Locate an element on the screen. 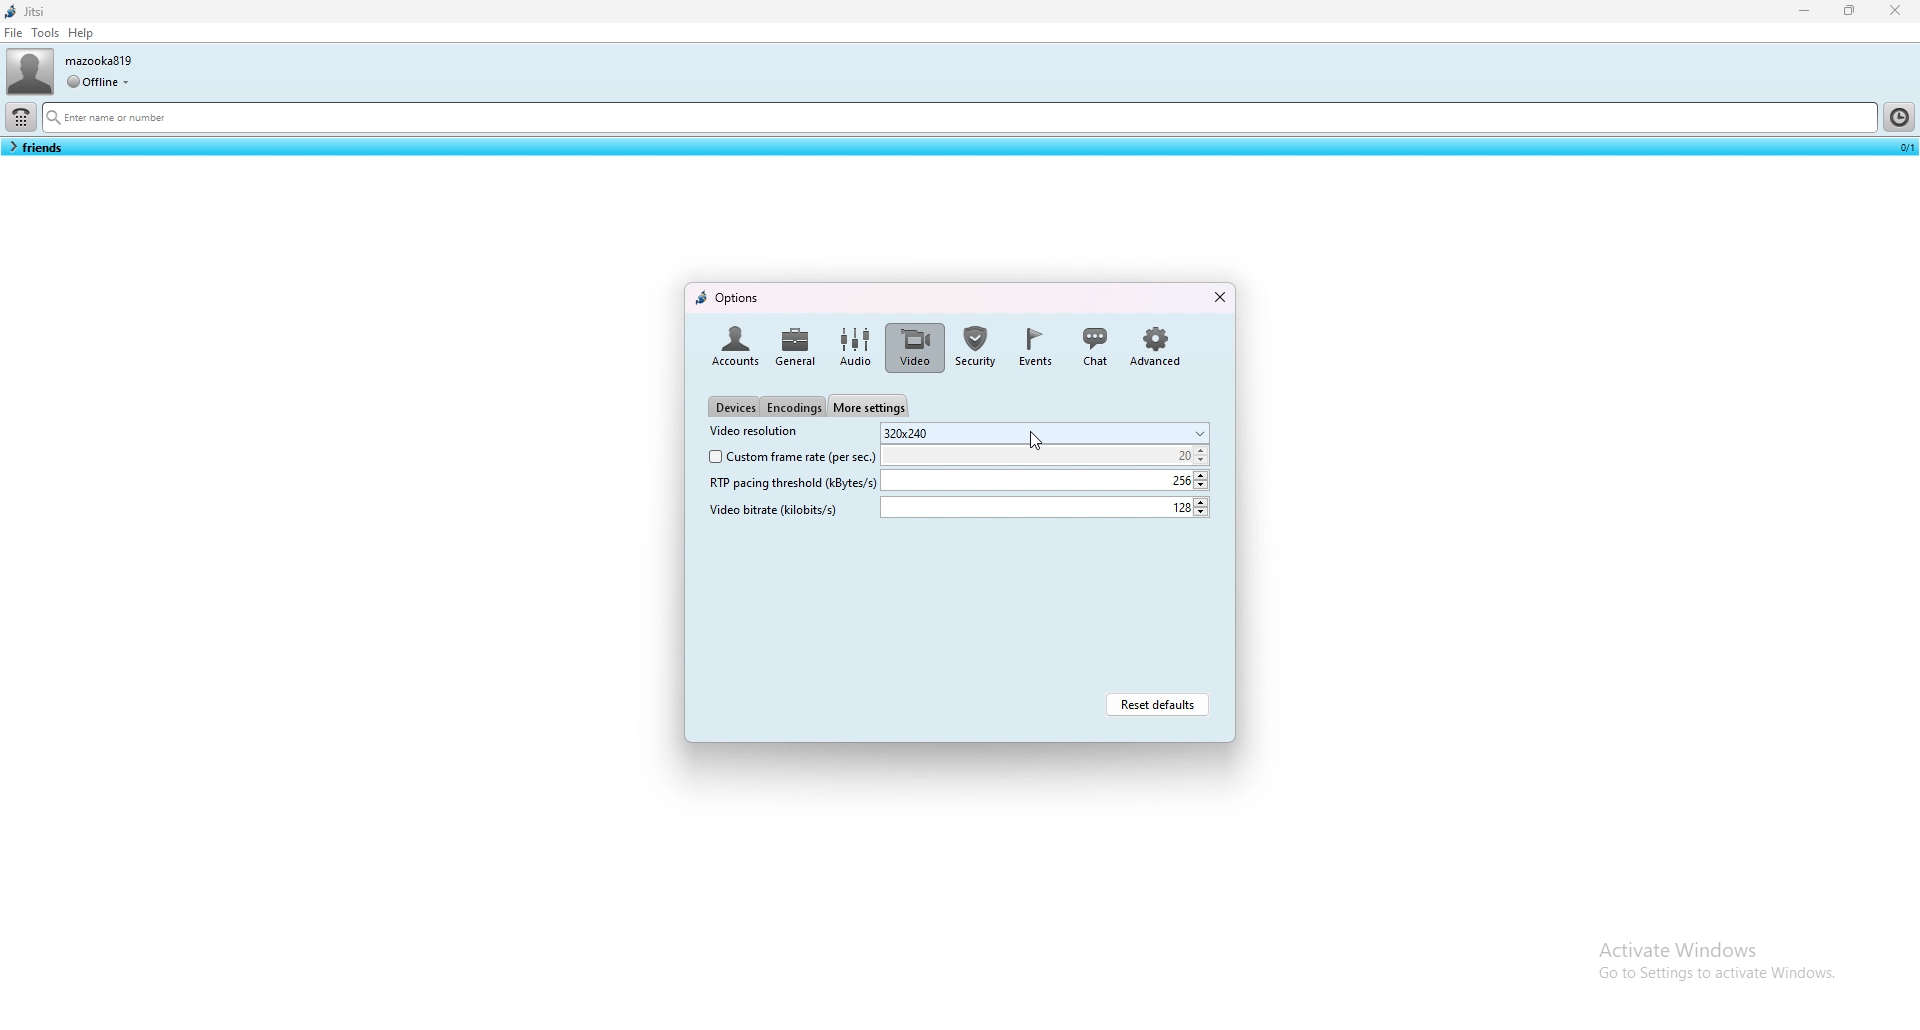  More settings is located at coordinates (869, 404).